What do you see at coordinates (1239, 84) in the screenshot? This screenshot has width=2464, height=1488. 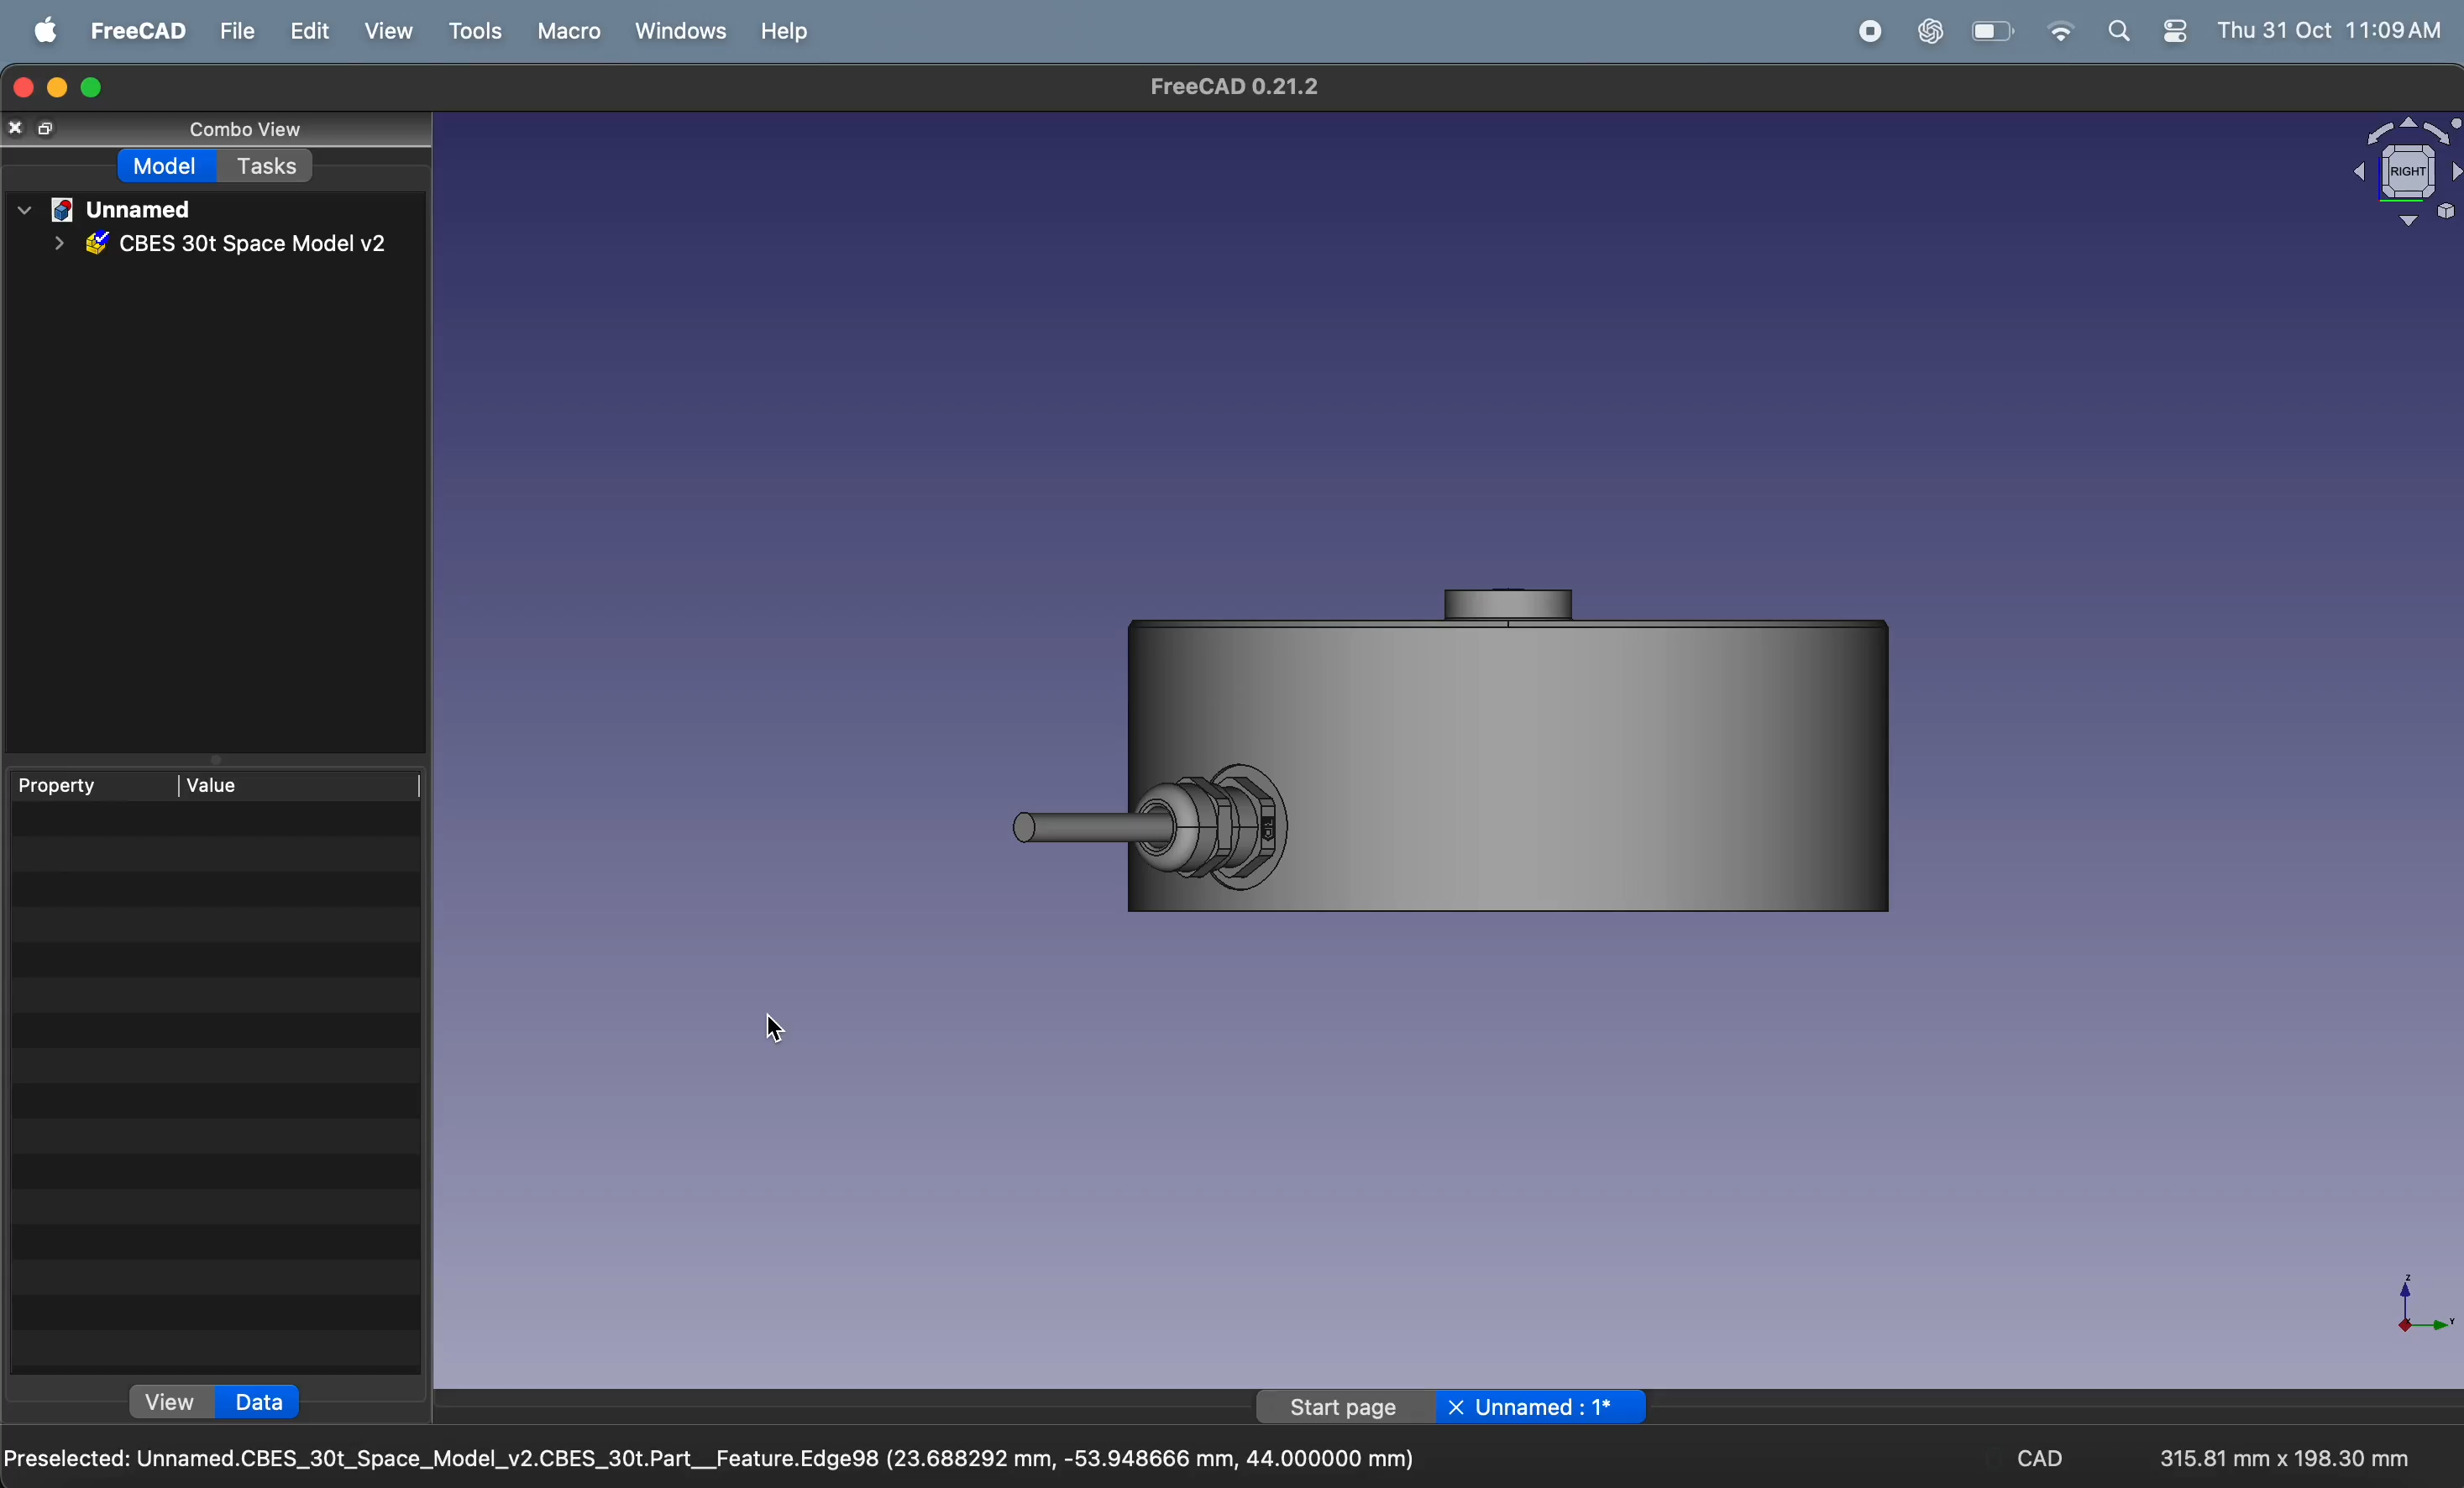 I see `FreeCAD 0.21.2` at bounding box center [1239, 84].